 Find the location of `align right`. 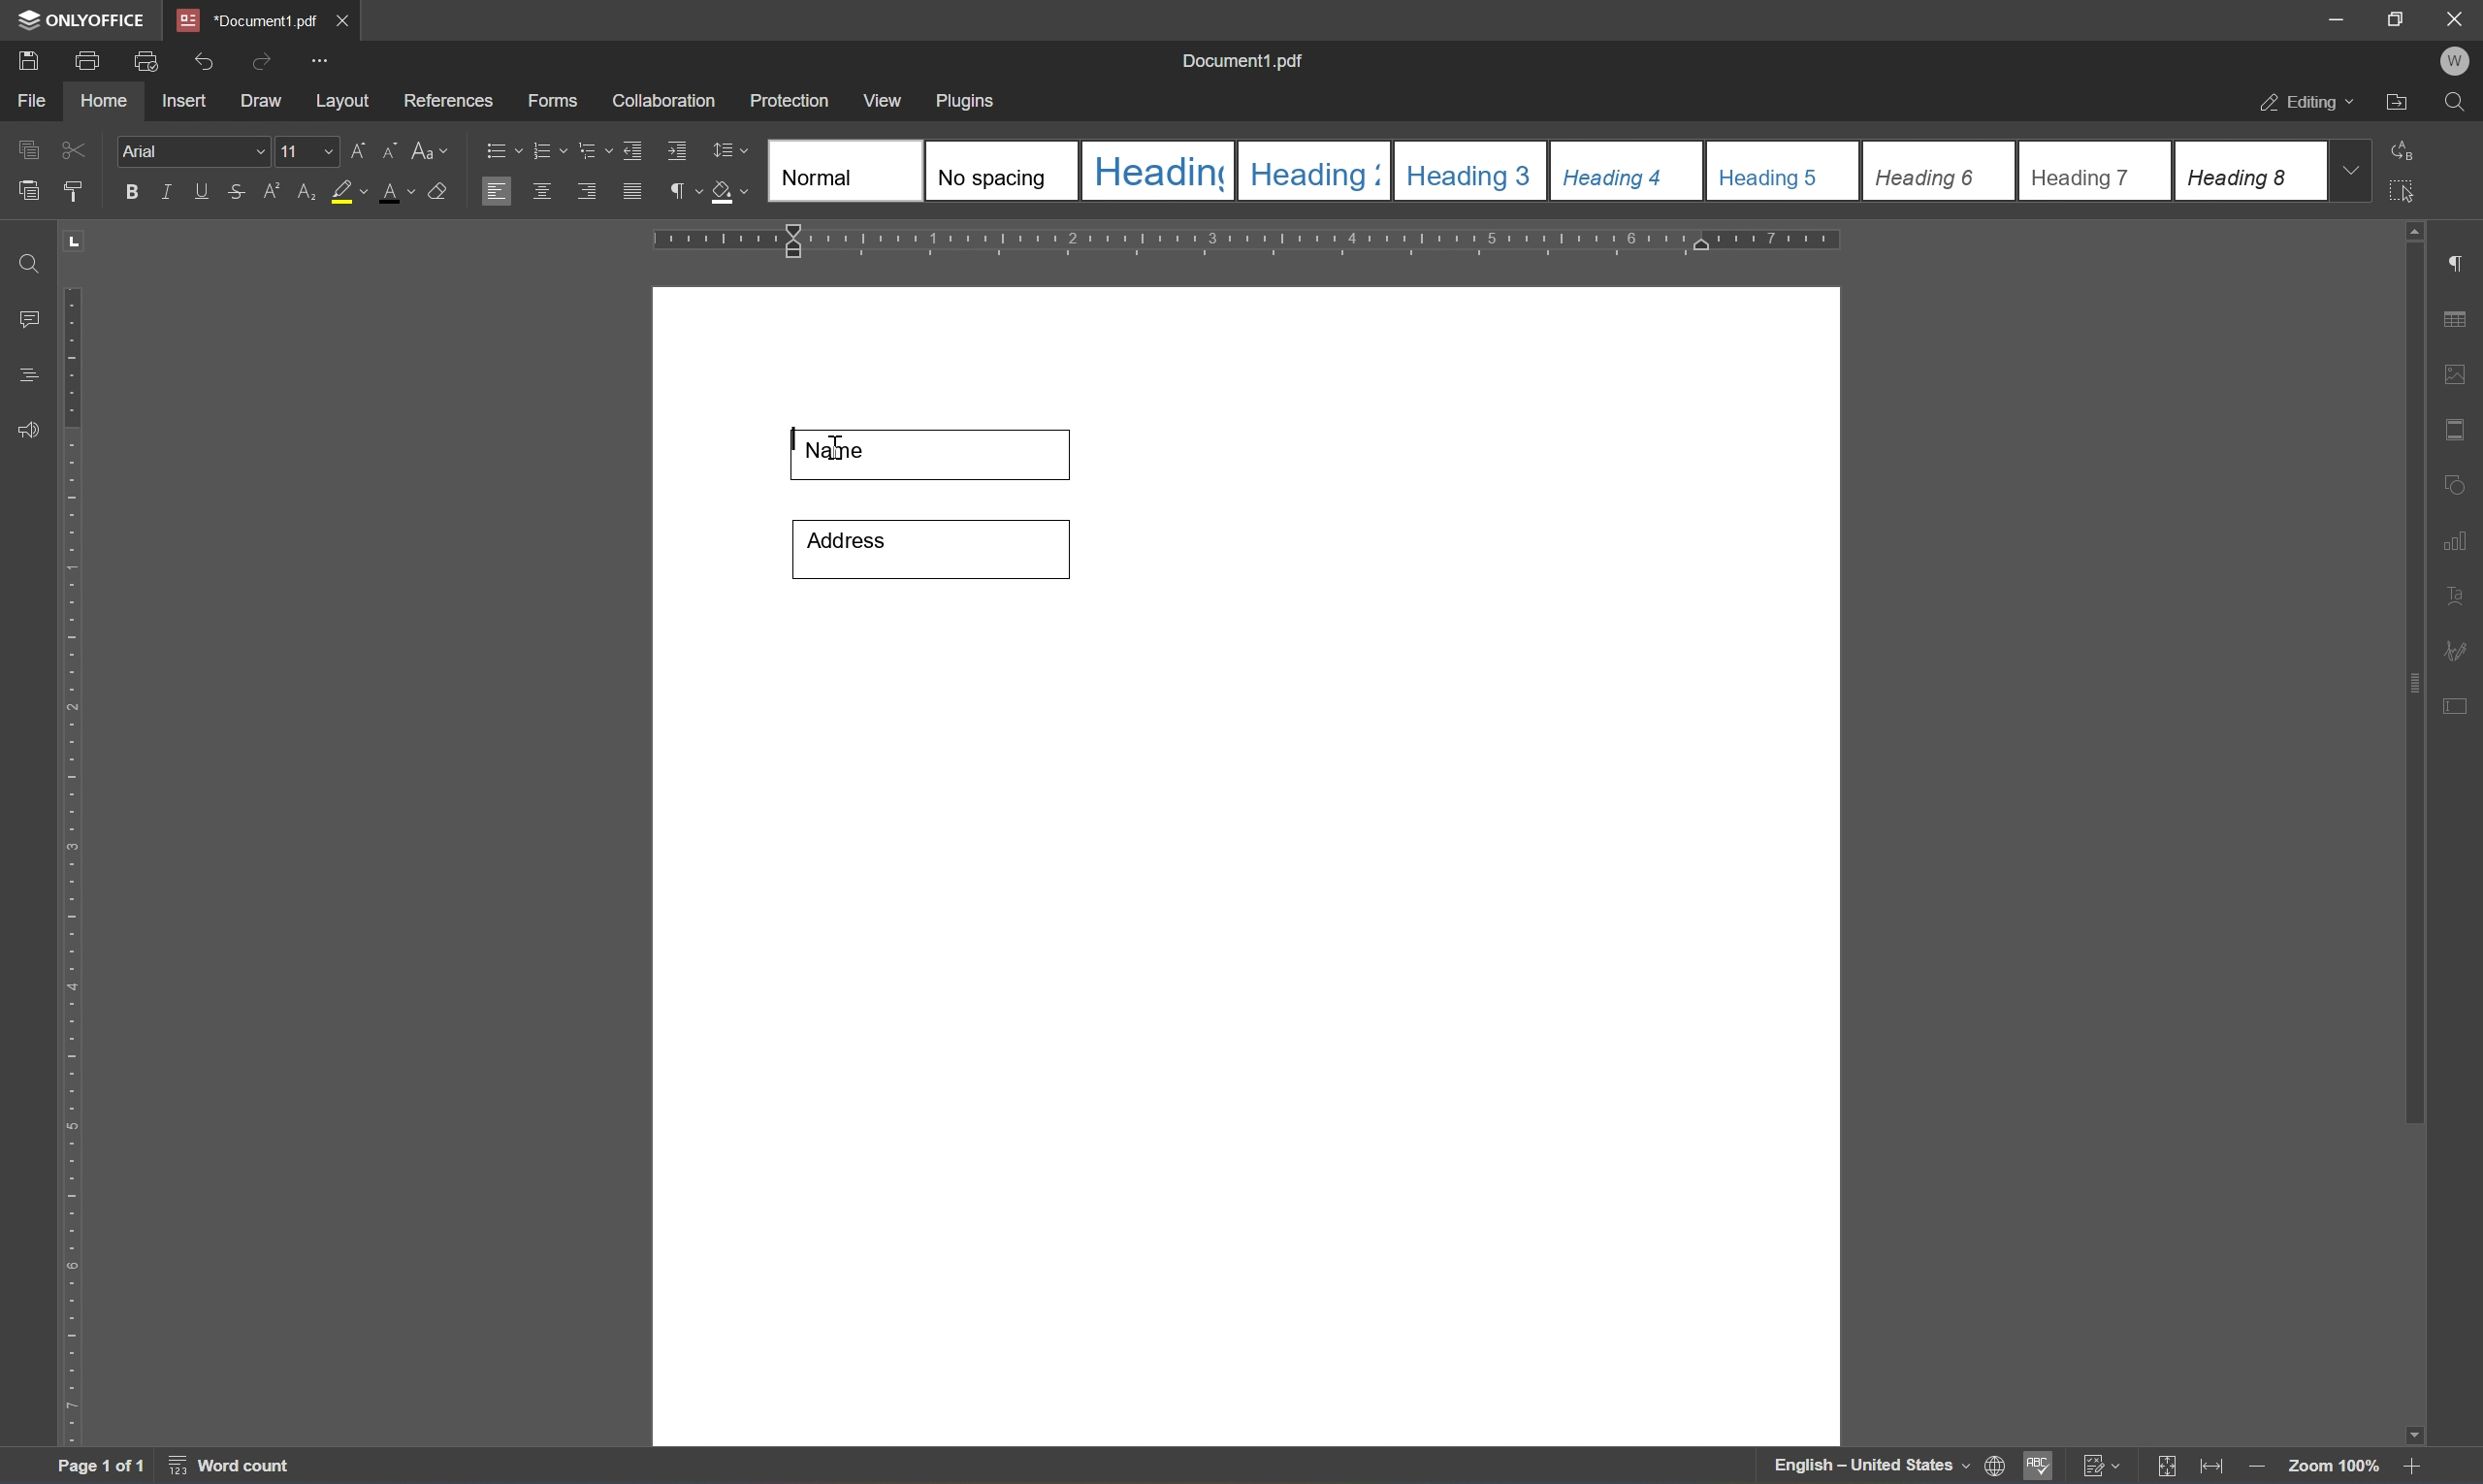

align right is located at coordinates (586, 191).